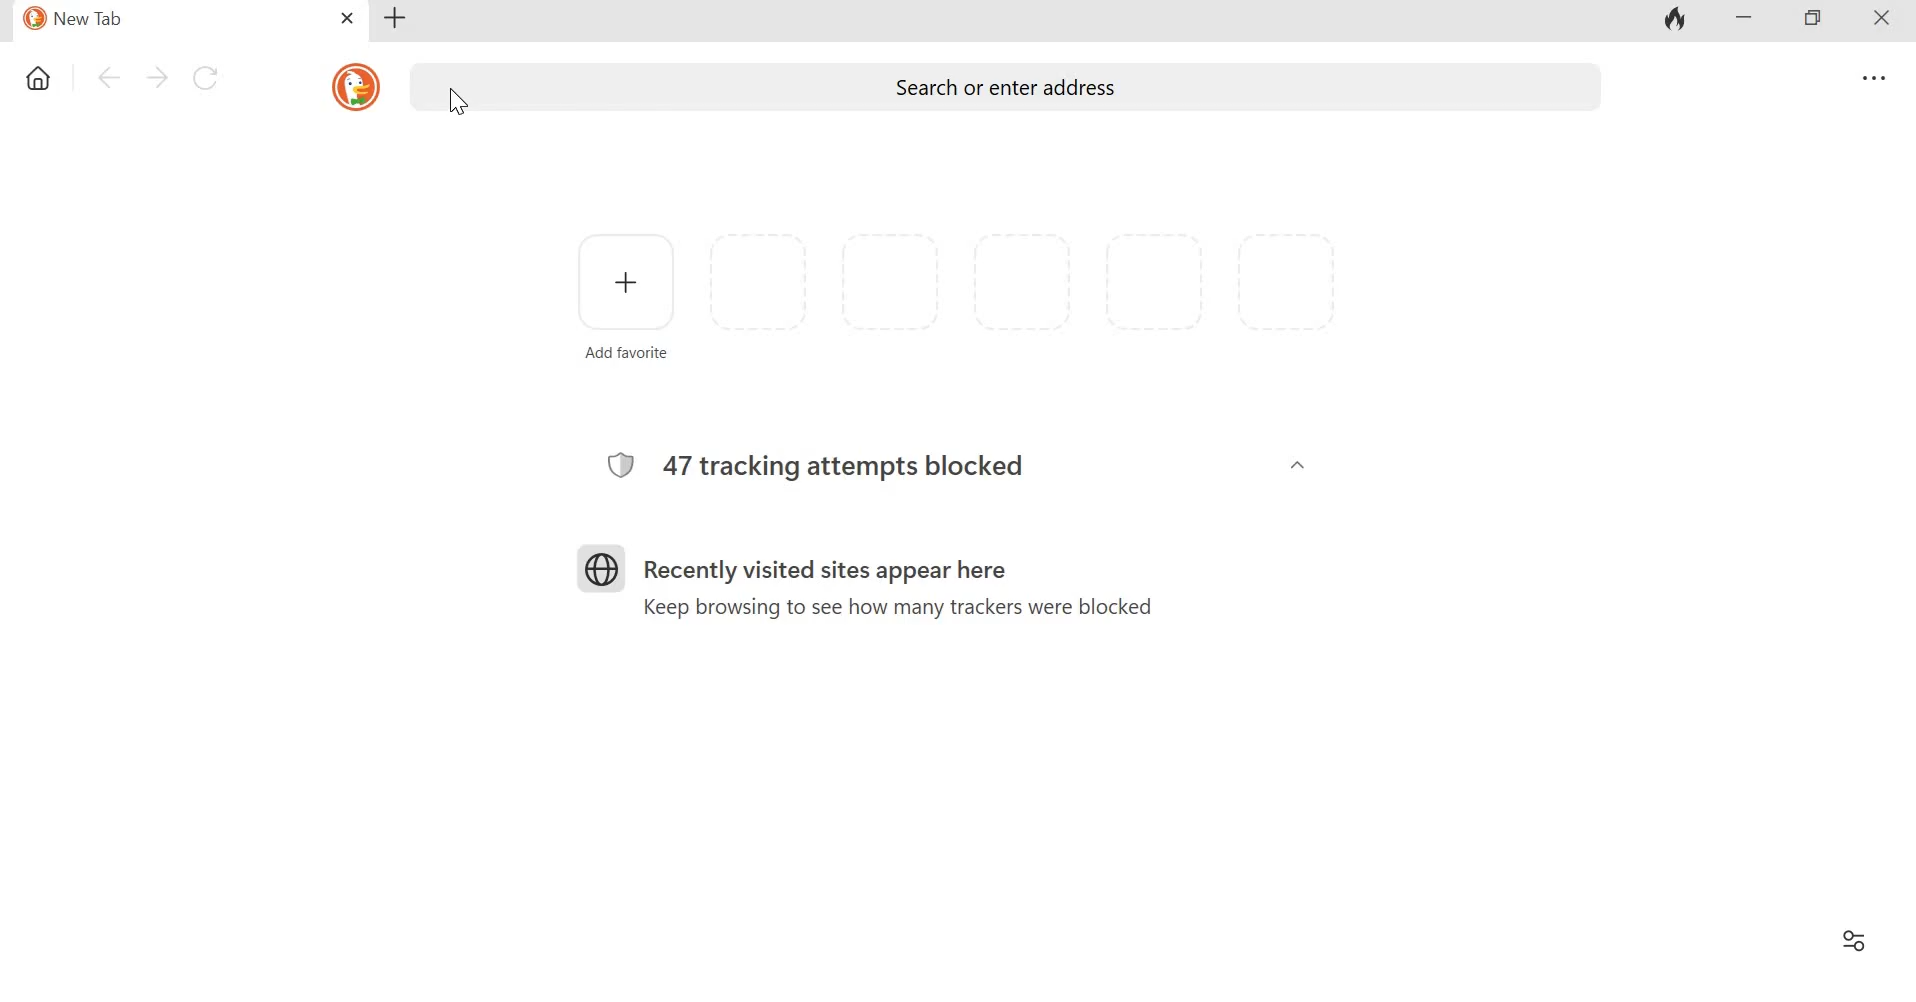  What do you see at coordinates (1858, 940) in the screenshot?
I see `Filter settings` at bounding box center [1858, 940].